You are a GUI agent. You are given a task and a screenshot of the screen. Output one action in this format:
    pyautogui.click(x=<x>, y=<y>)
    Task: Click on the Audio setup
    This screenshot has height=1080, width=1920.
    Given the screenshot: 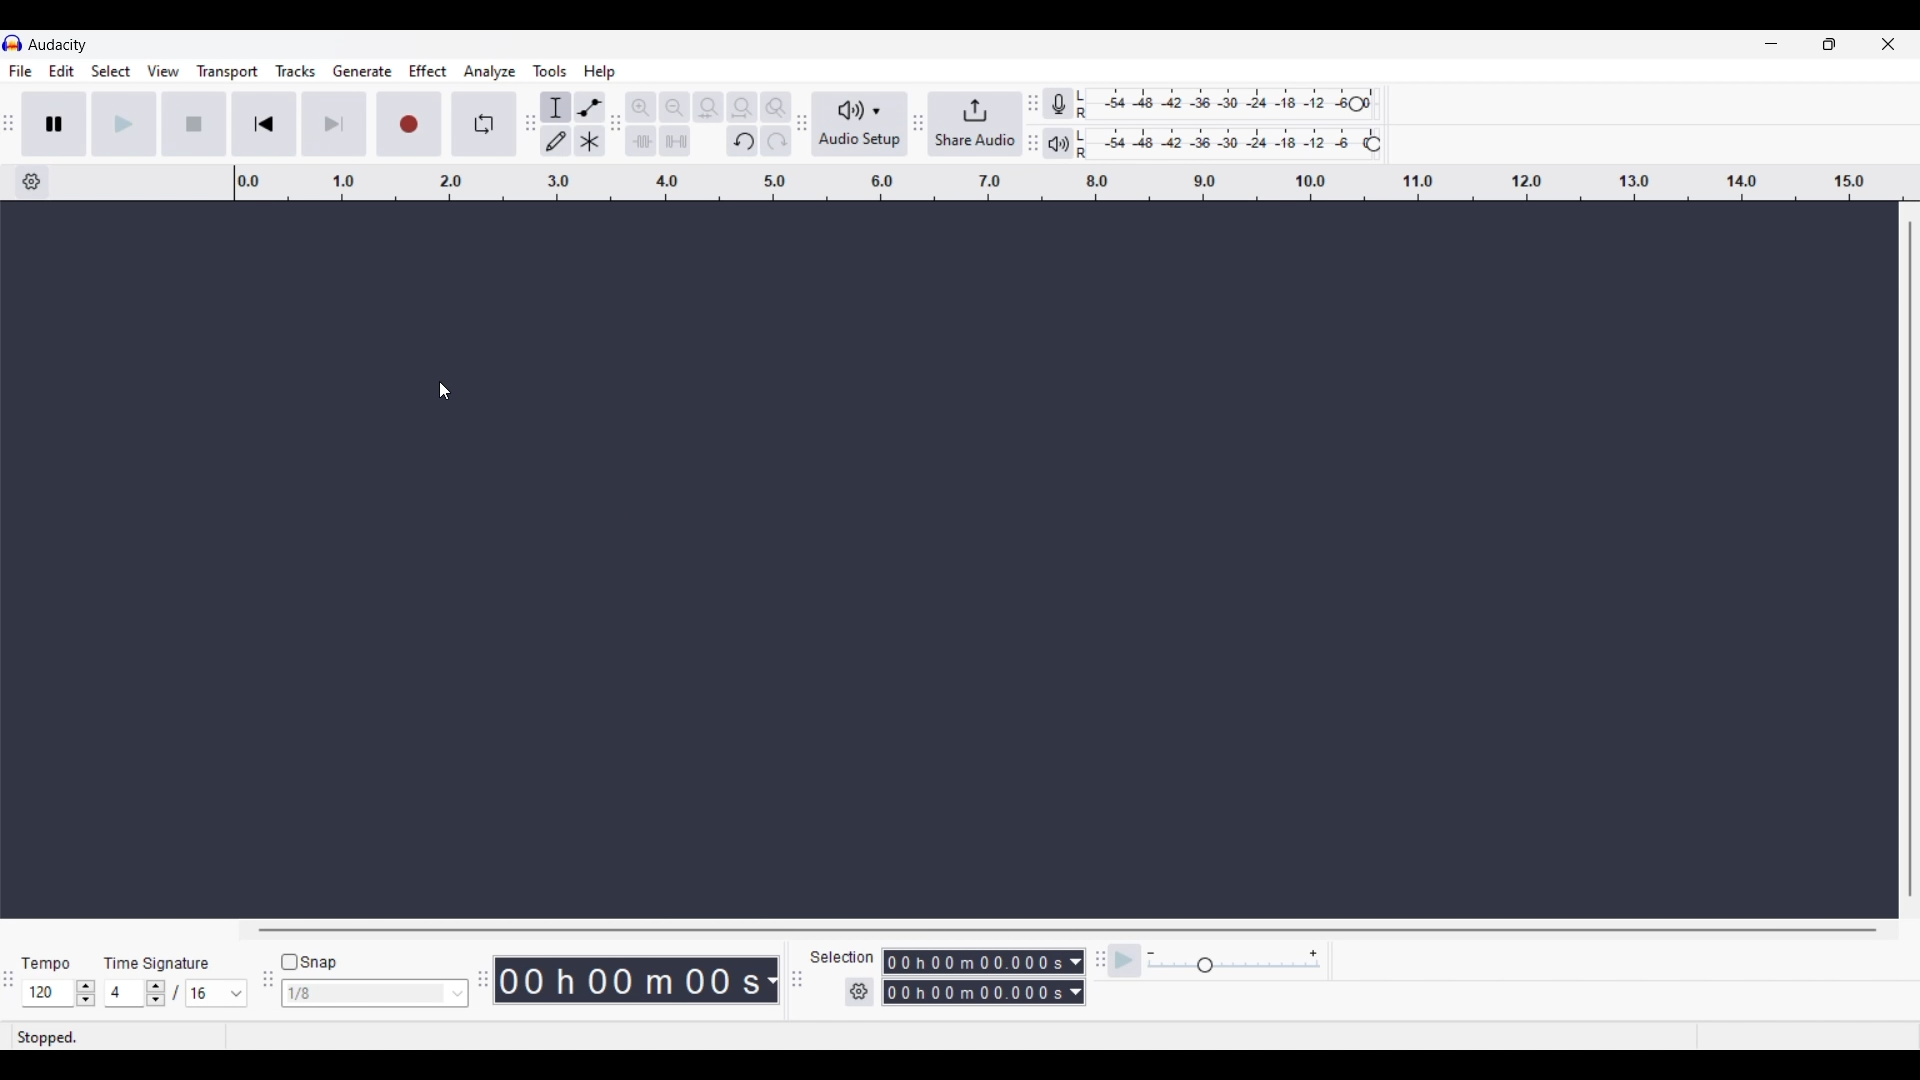 What is the action you would take?
    pyautogui.click(x=860, y=124)
    